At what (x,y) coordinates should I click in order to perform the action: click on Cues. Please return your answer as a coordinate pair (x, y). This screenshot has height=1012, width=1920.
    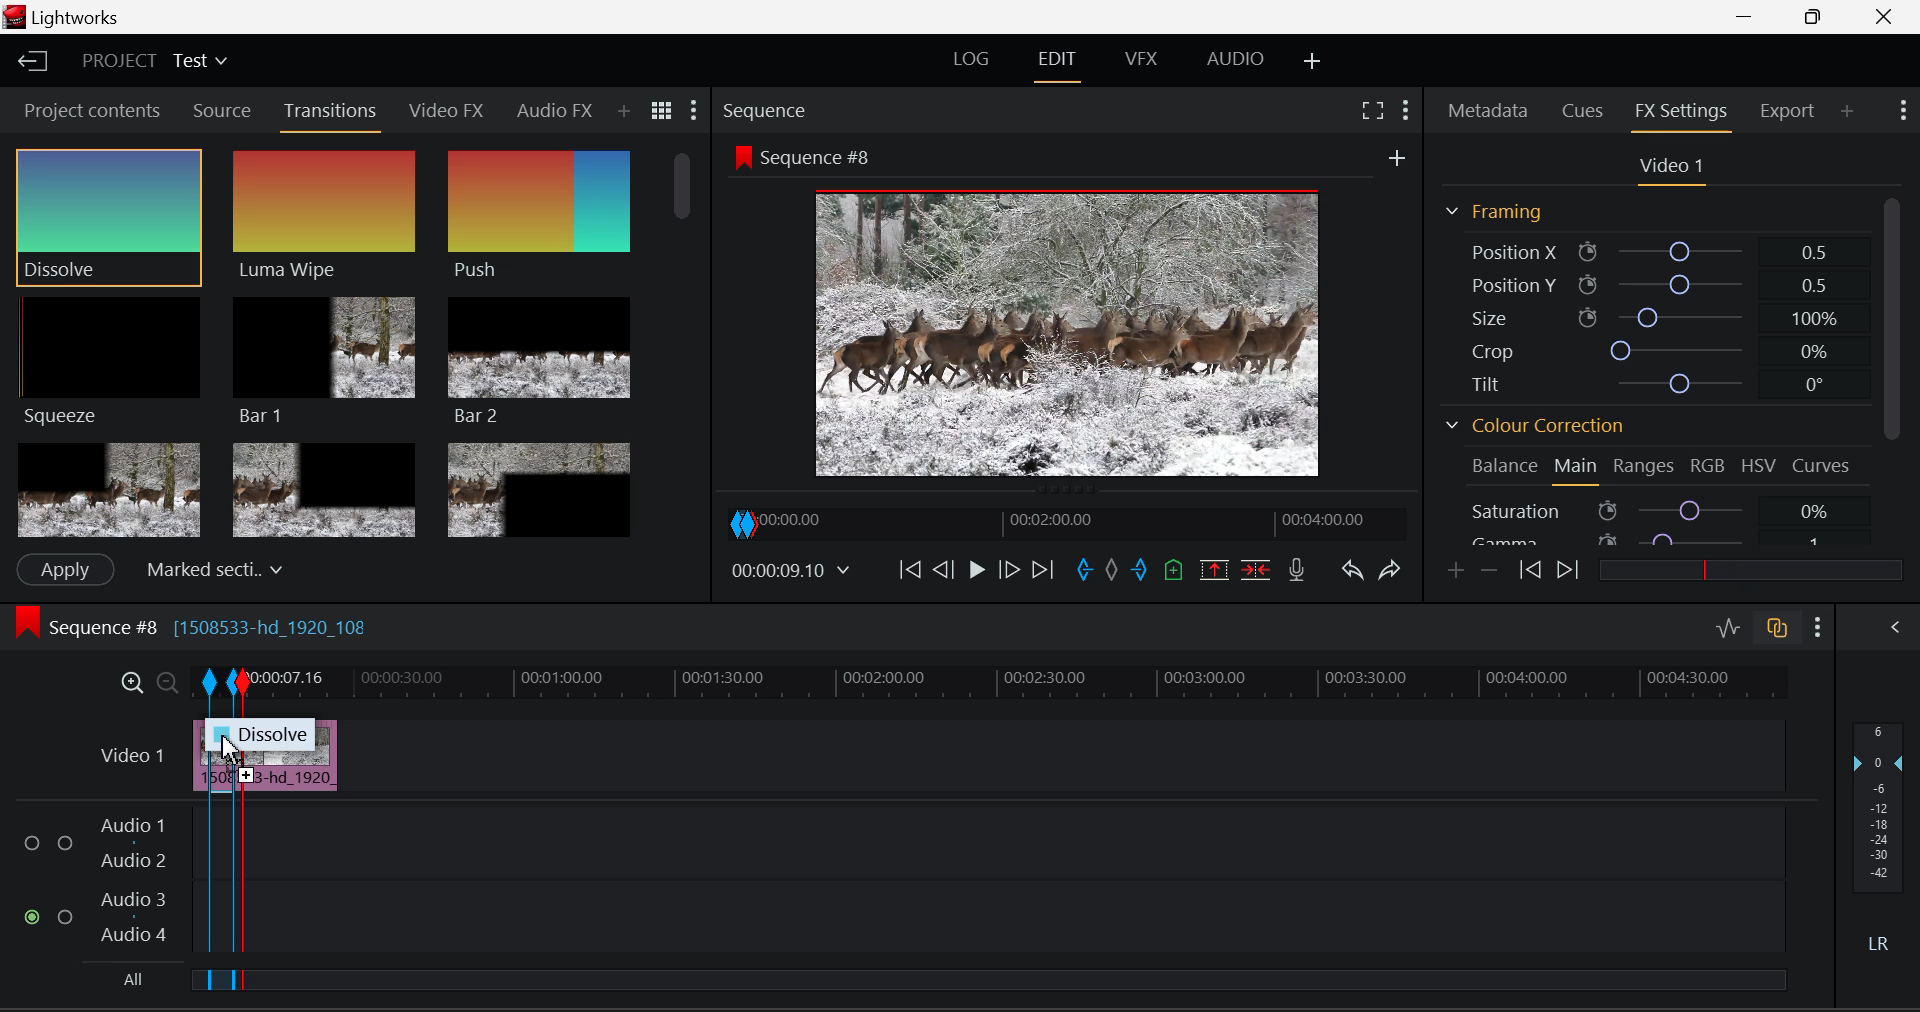
    Looking at the image, I should click on (1580, 112).